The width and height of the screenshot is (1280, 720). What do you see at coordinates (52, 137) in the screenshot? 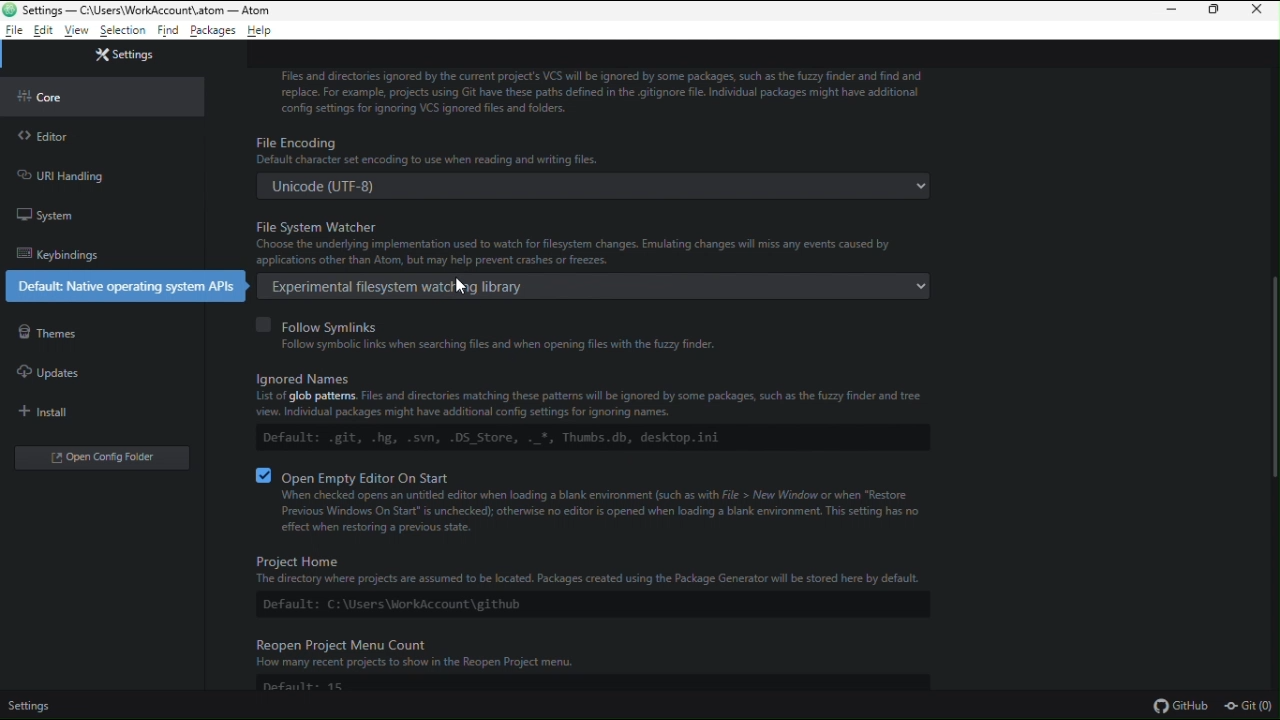
I see `editor` at bounding box center [52, 137].